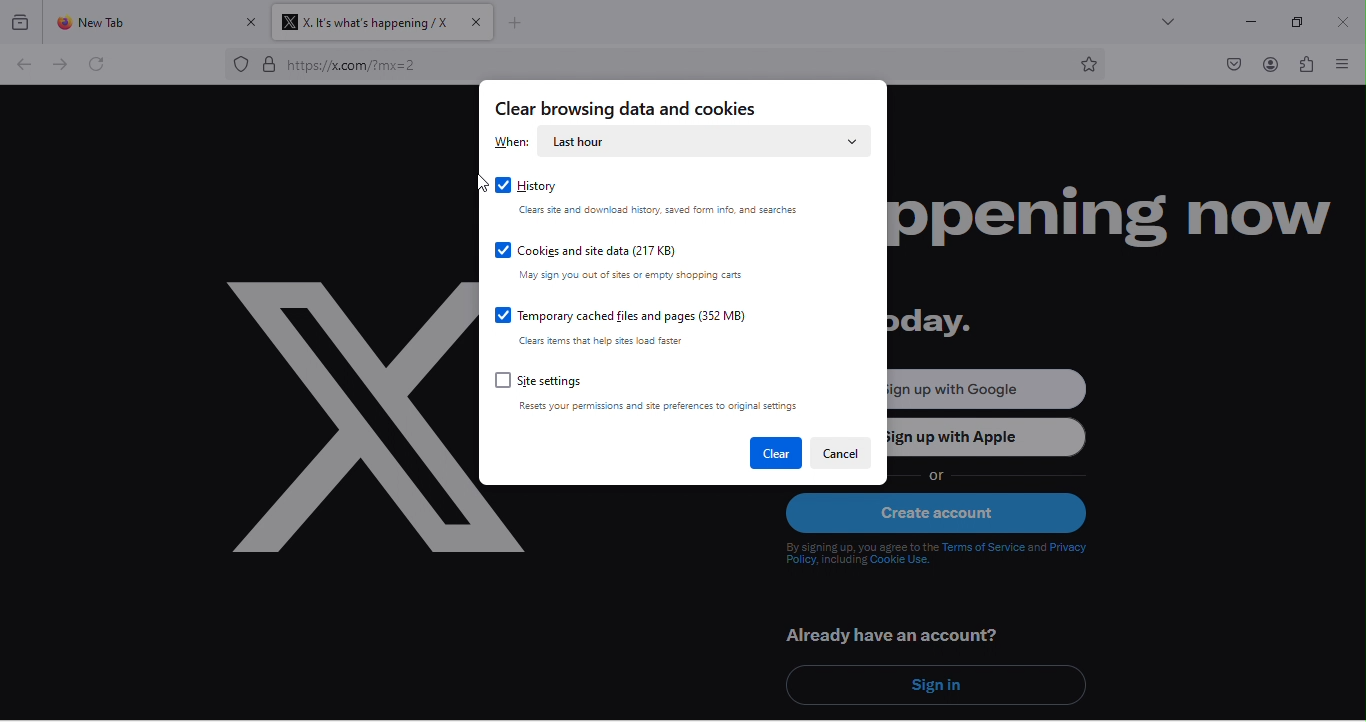 Image resolution: width=1366 pixels, height=722 pixels. What do you see at coordinates (654, 194) in the screenshot?
I see `history` at bounding box center [654, 194].